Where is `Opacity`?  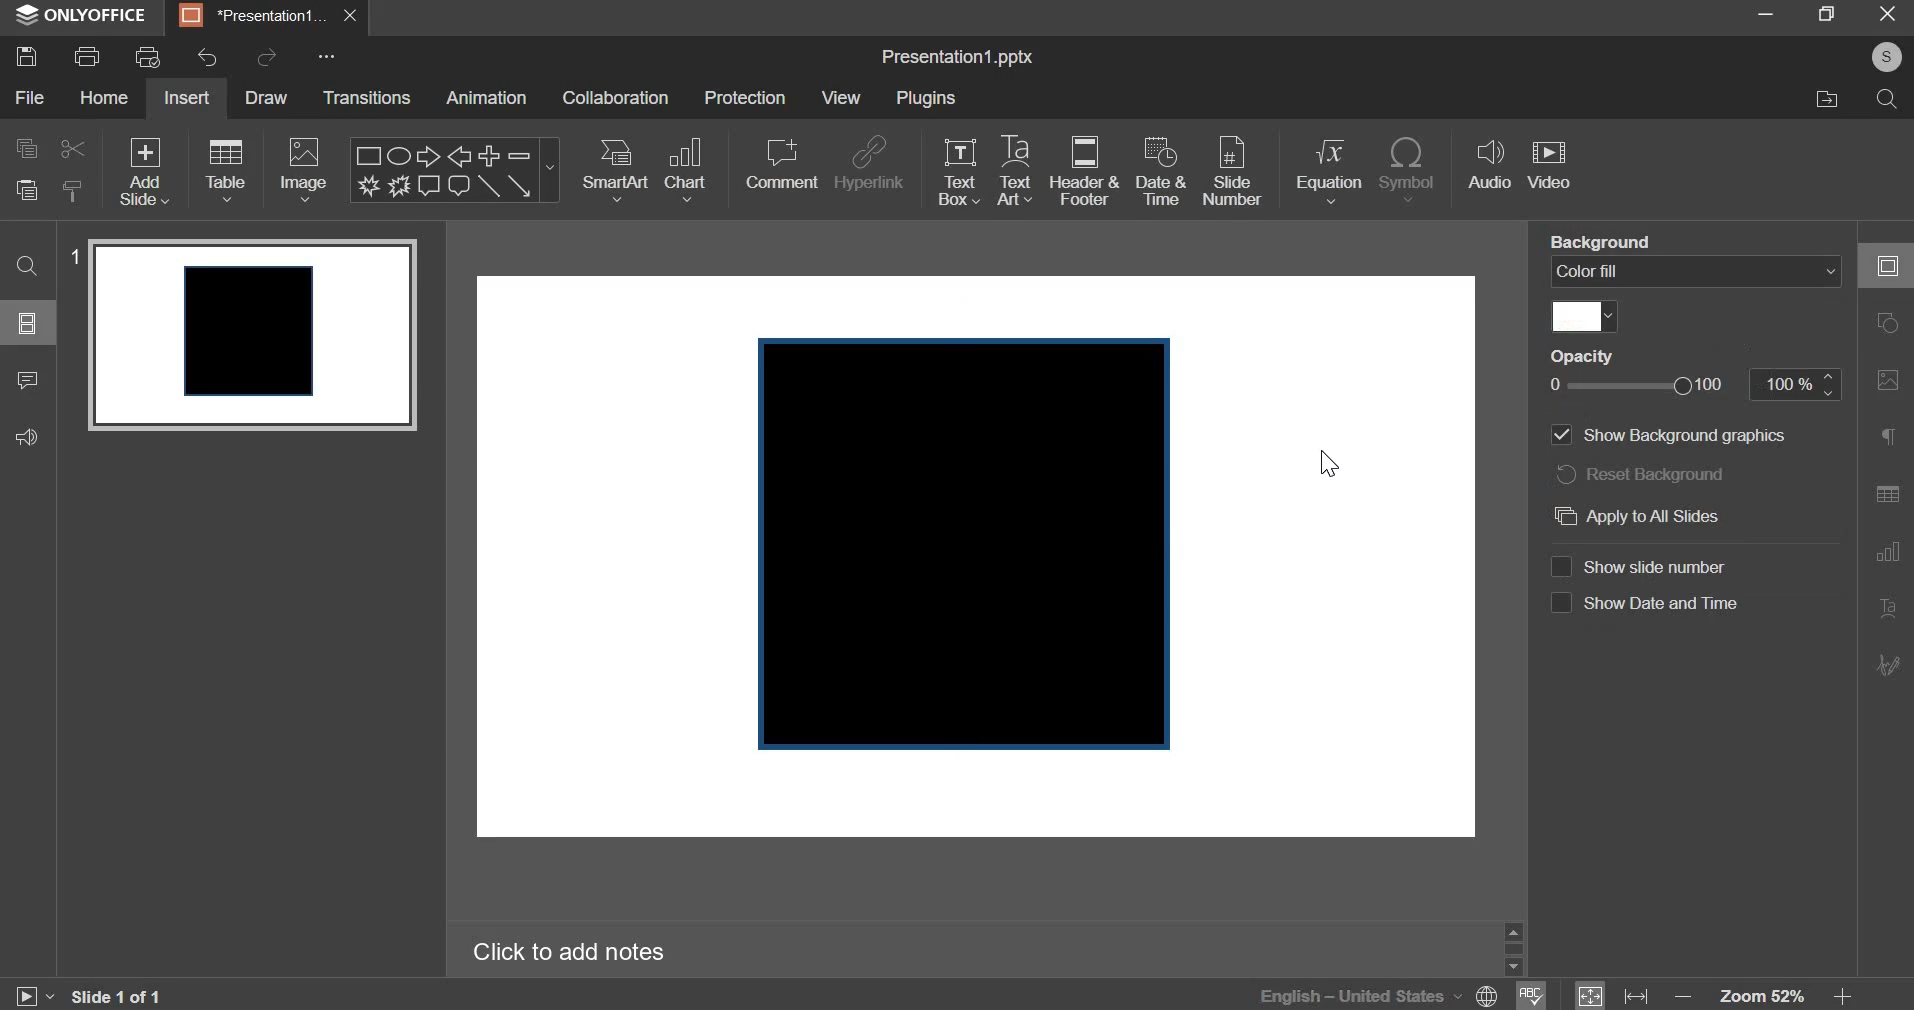 Opacity is located at coordinates (1584, 356).